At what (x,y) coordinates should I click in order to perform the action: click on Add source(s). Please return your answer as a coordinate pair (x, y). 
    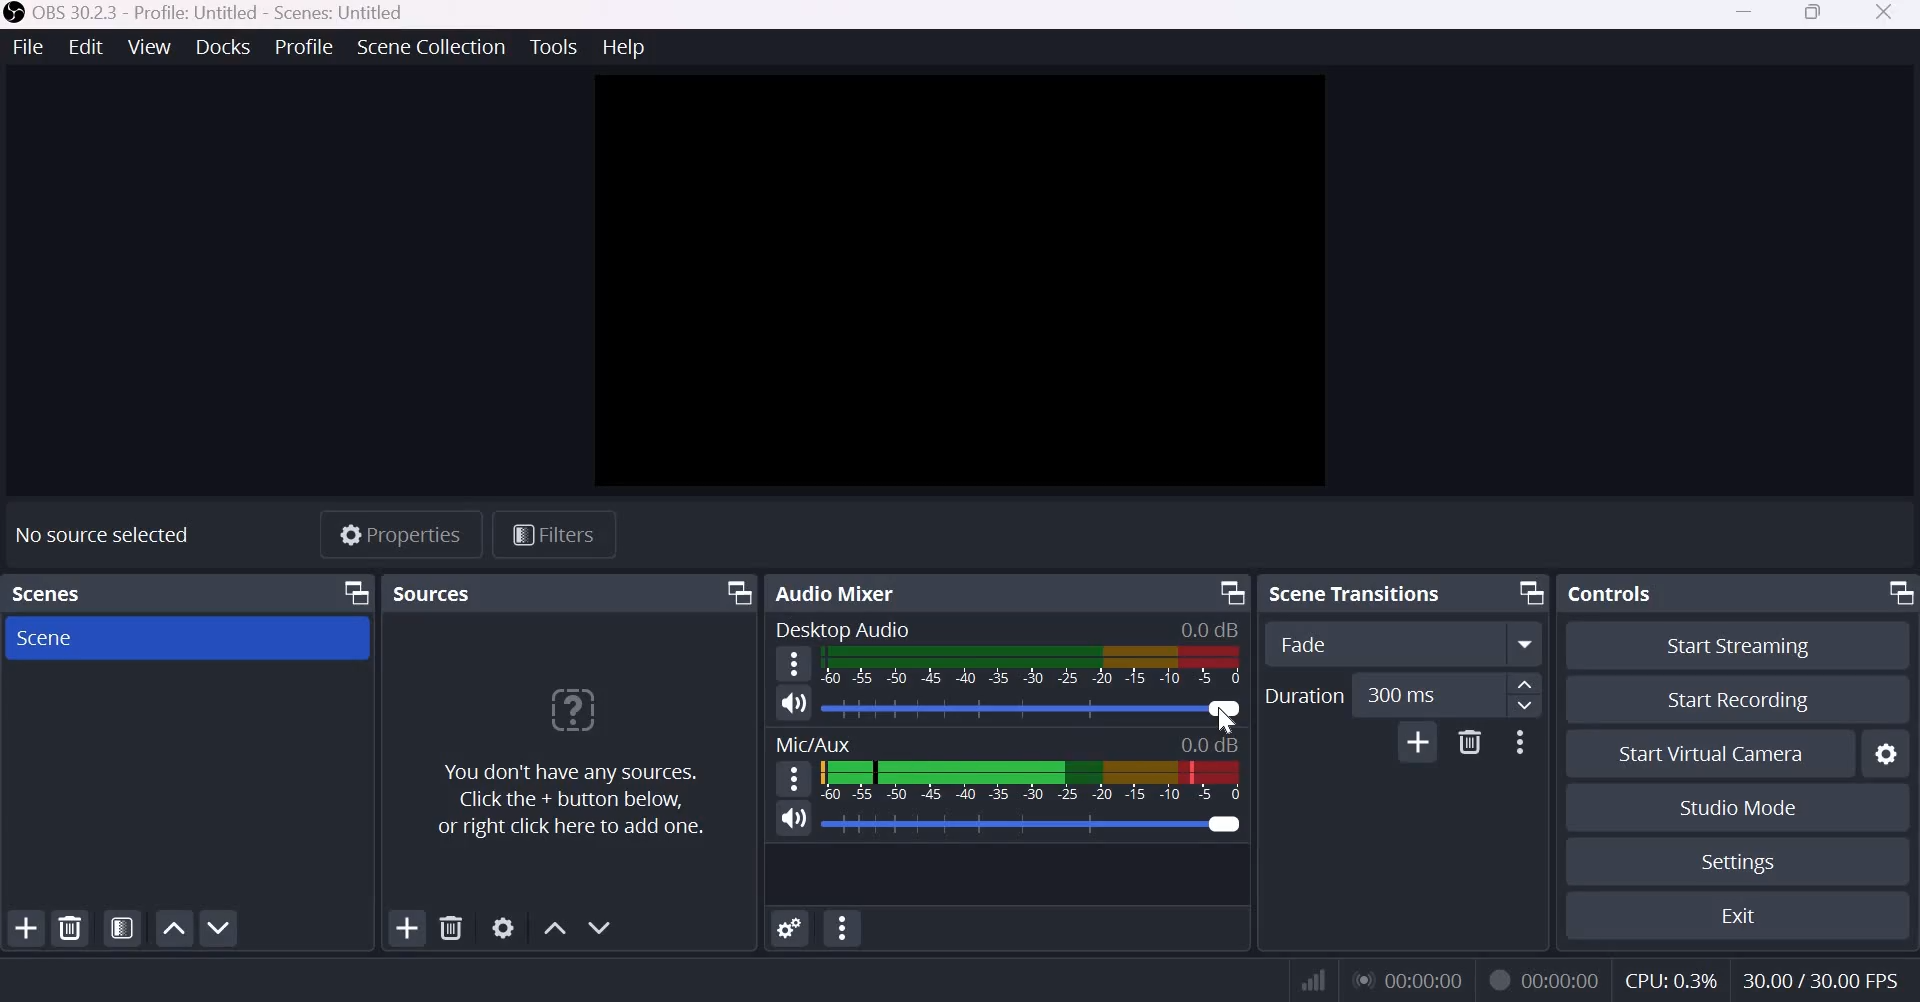
    Looking at the image, I should click on (408, 930).